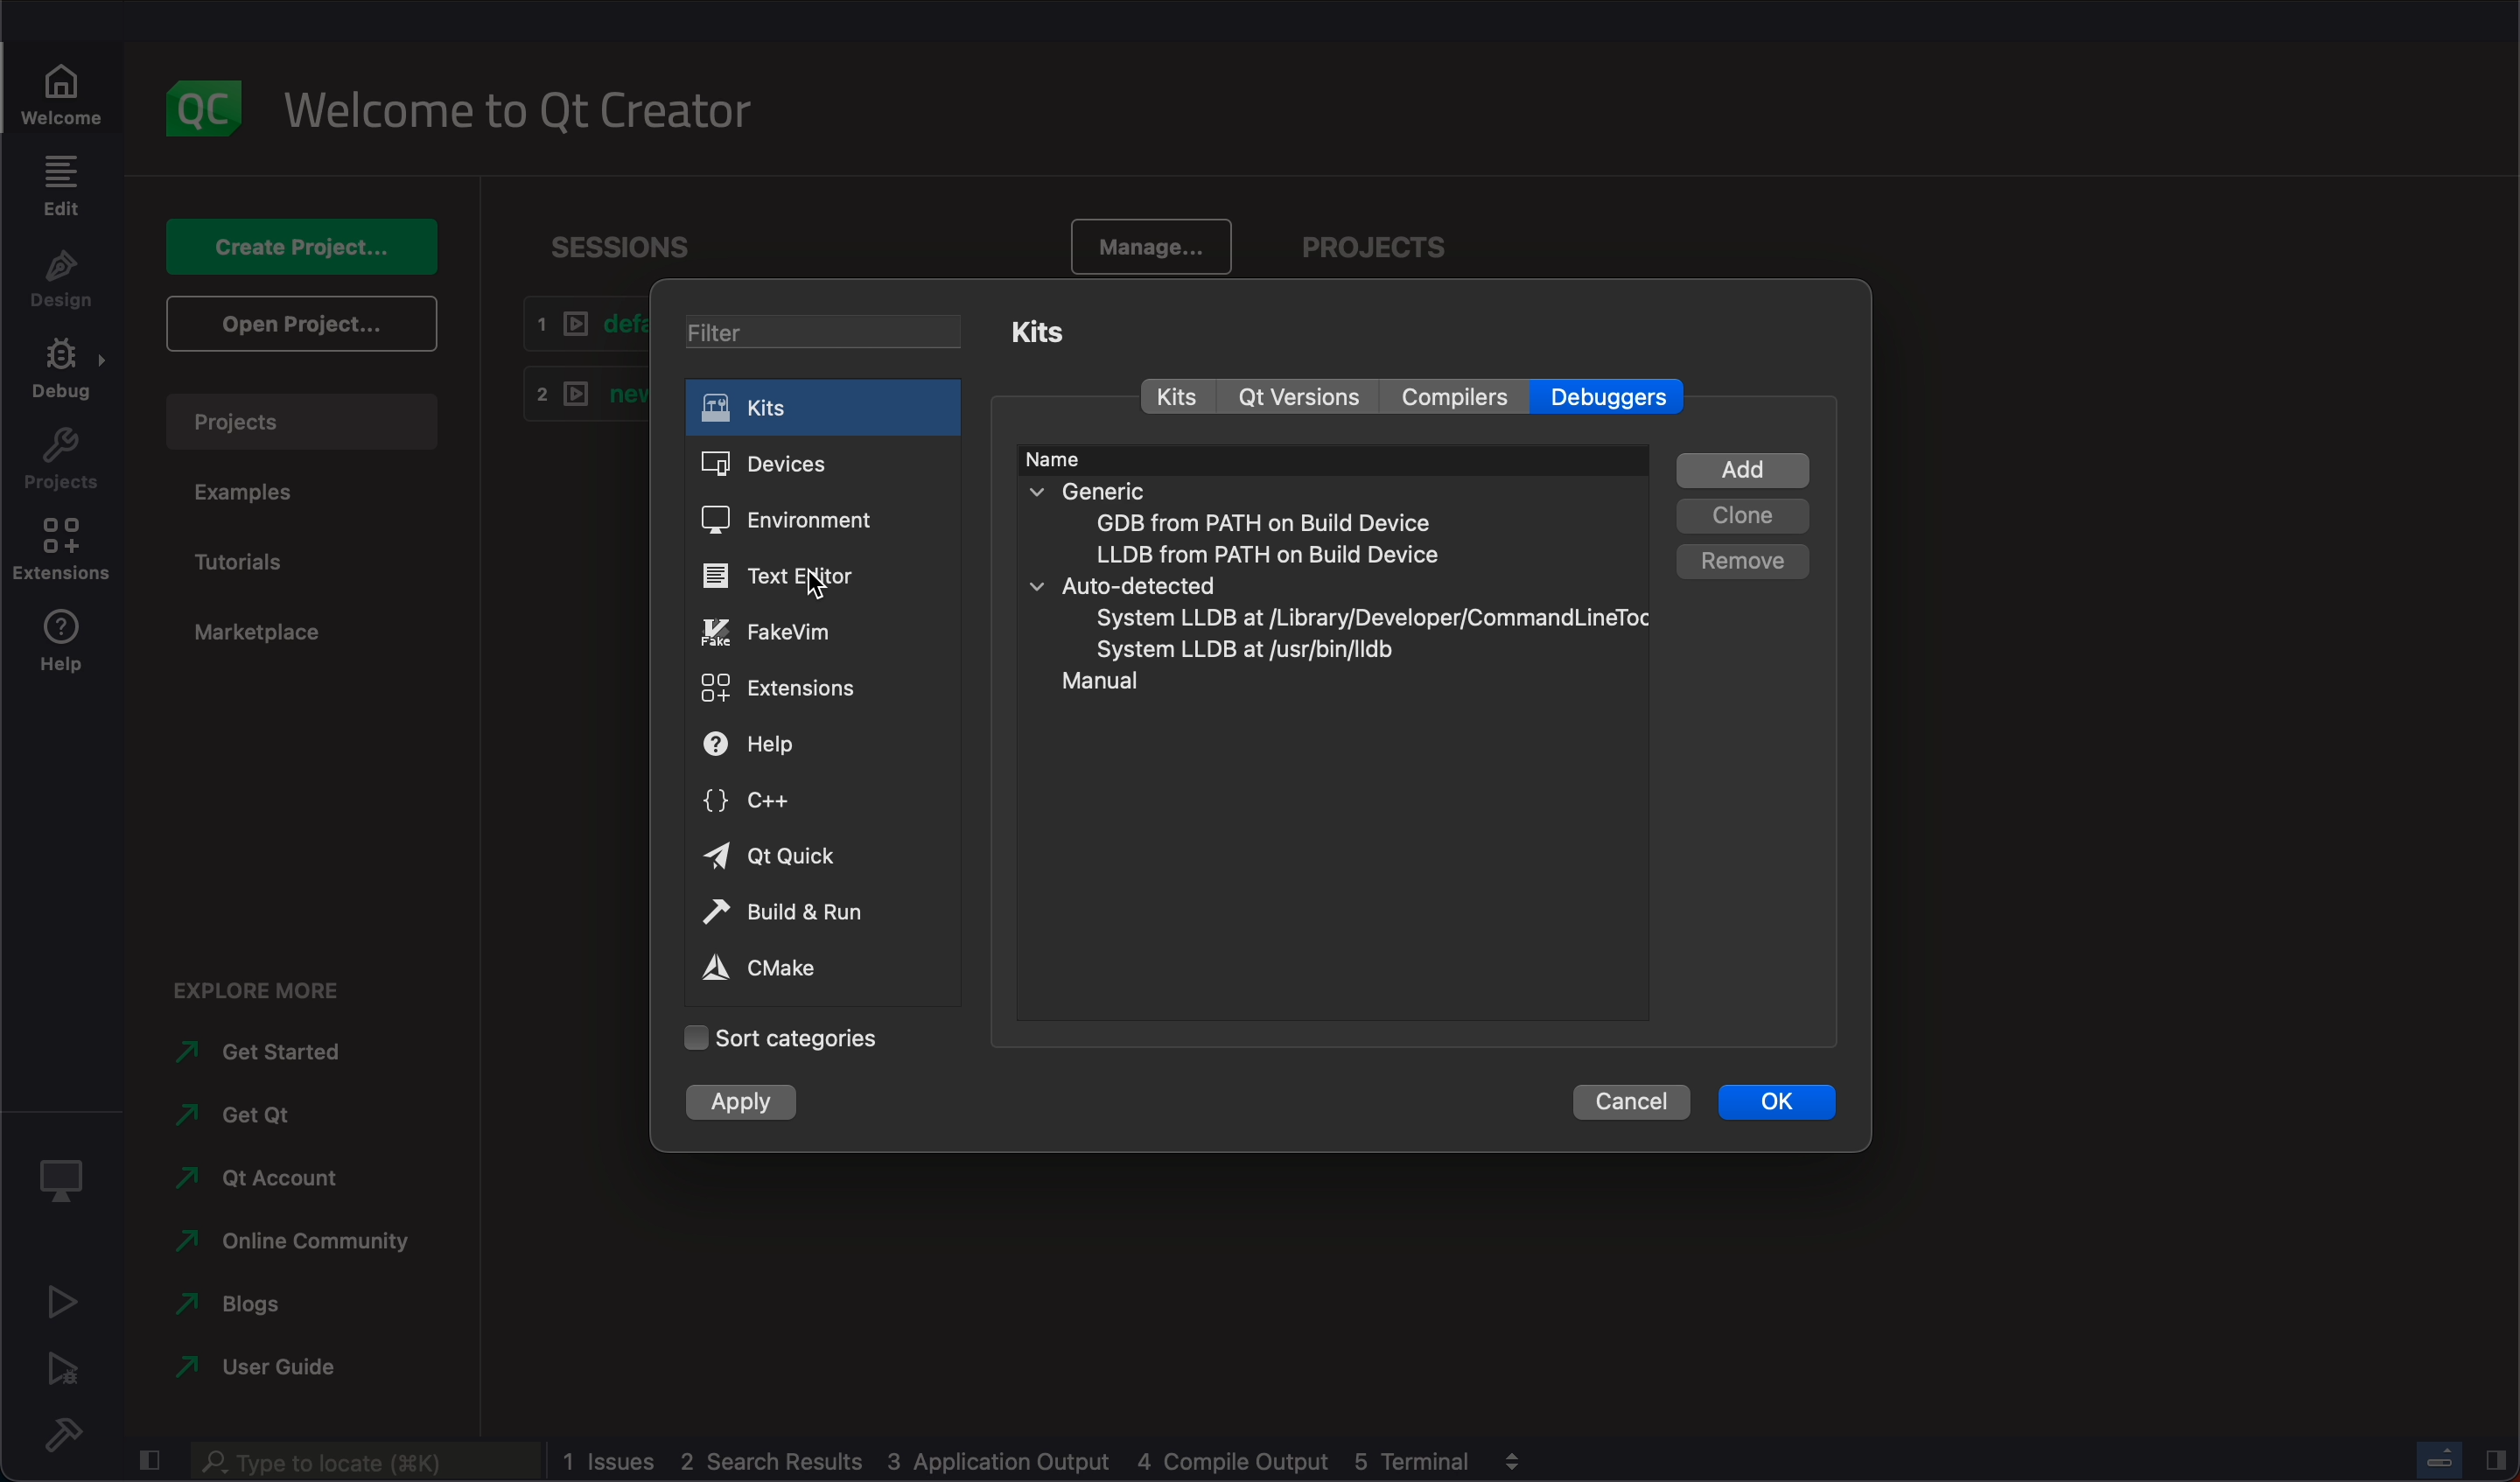 The image size is (2520, 1482). What do you see at coordinates (823, 517) in the screenshot?
I see `environment` at bounding box center [823, 517].